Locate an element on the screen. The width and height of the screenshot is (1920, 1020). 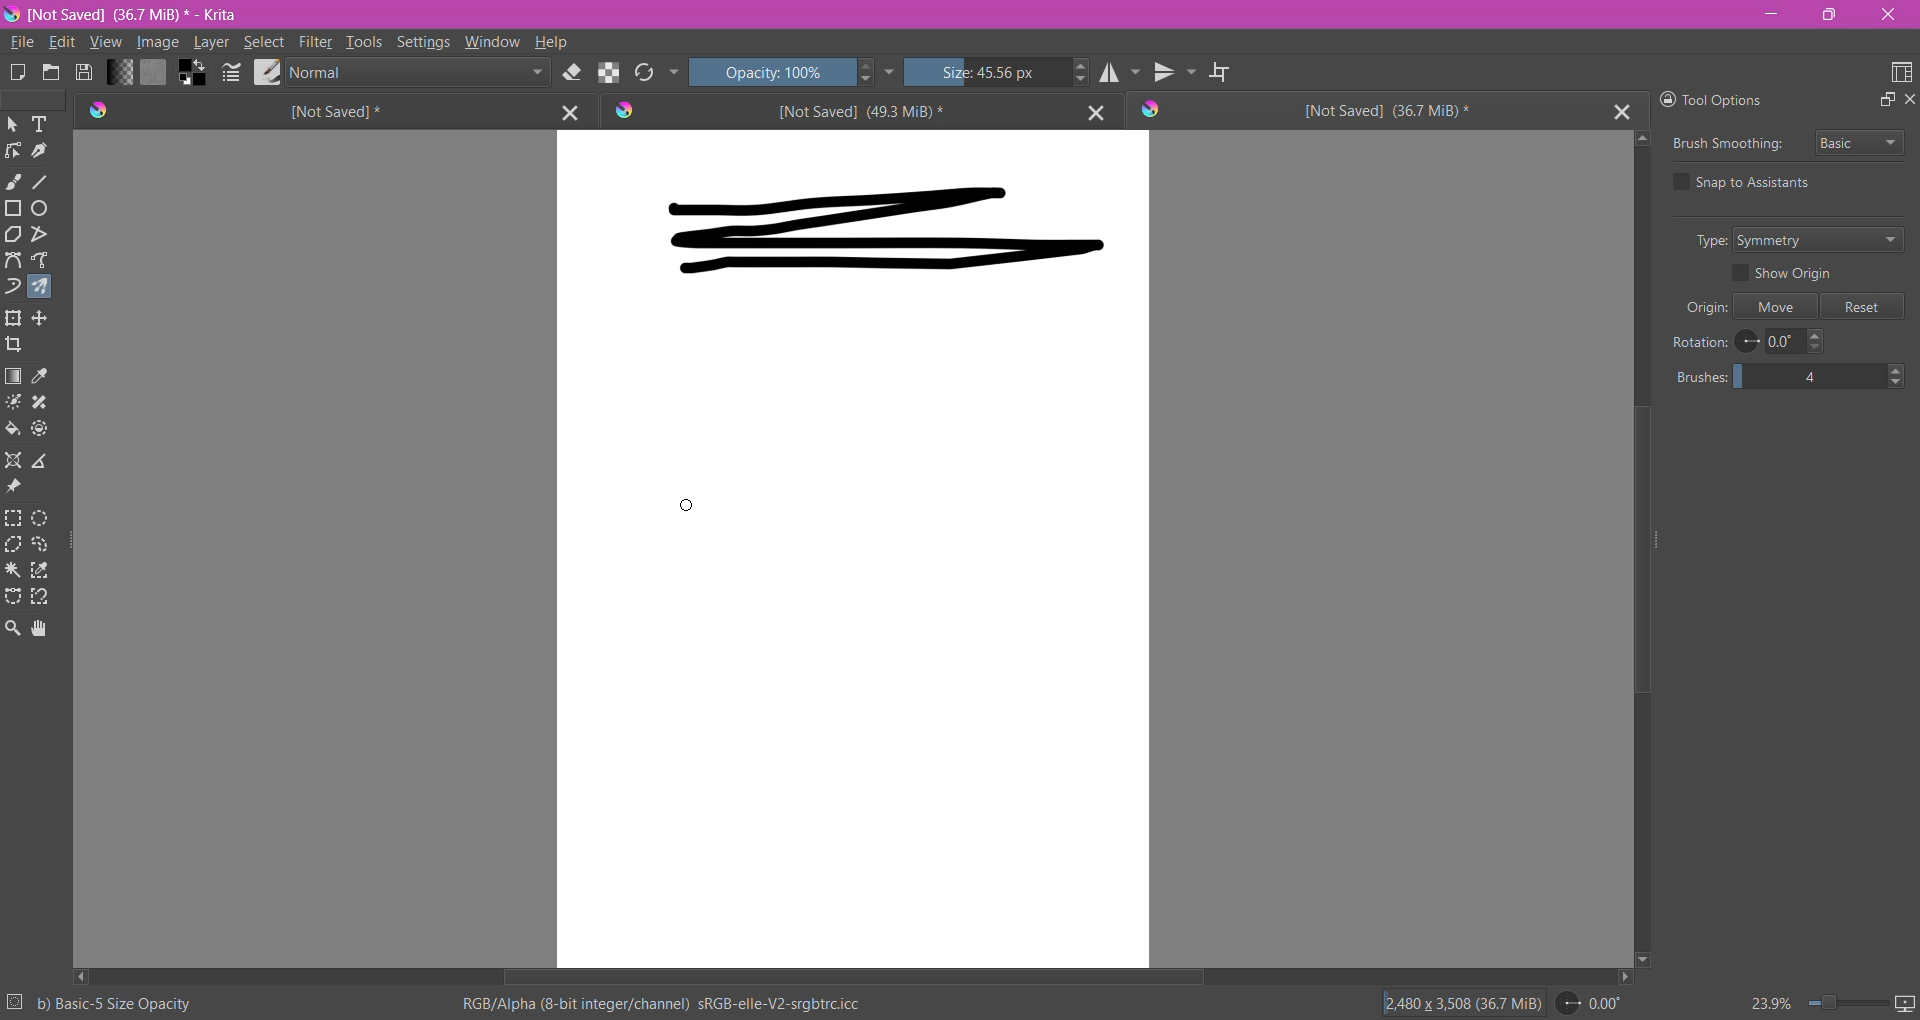
Zoom Control is located at coordinates (1813, 1003).